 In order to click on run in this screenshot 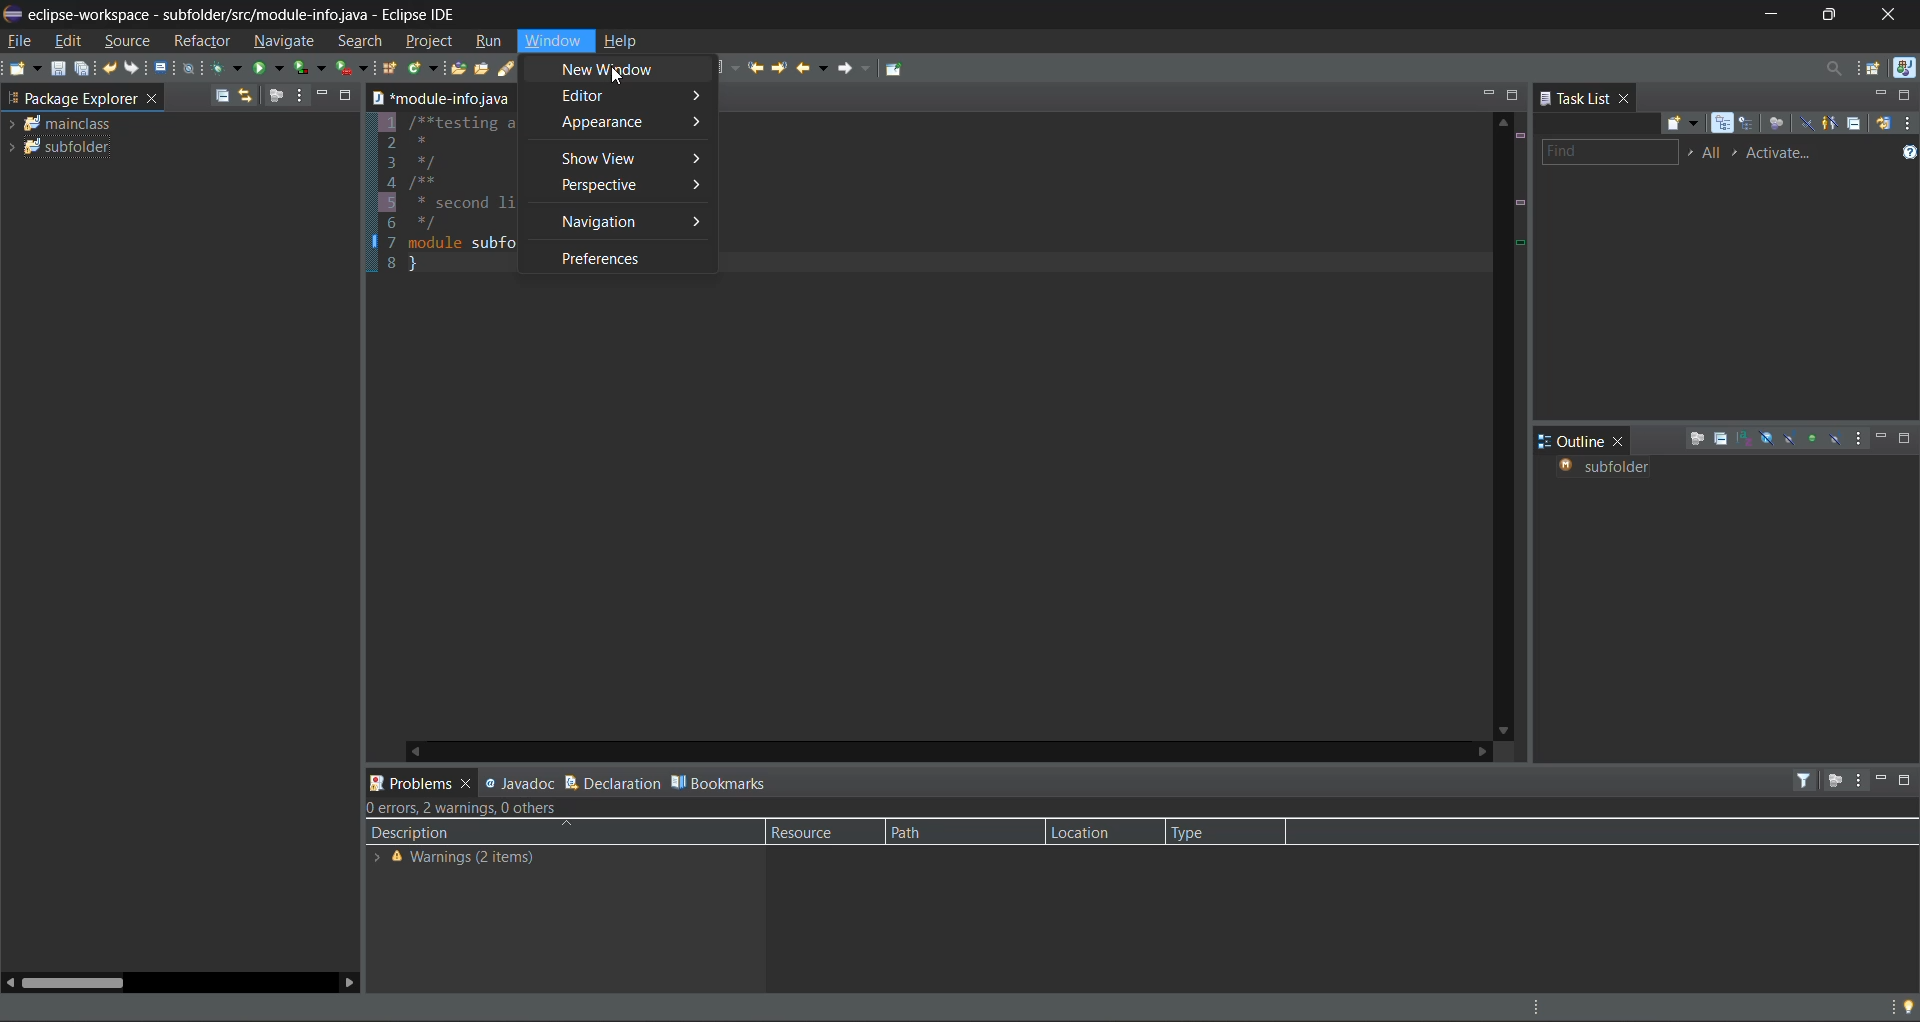, I will do `click(269, 70)`.